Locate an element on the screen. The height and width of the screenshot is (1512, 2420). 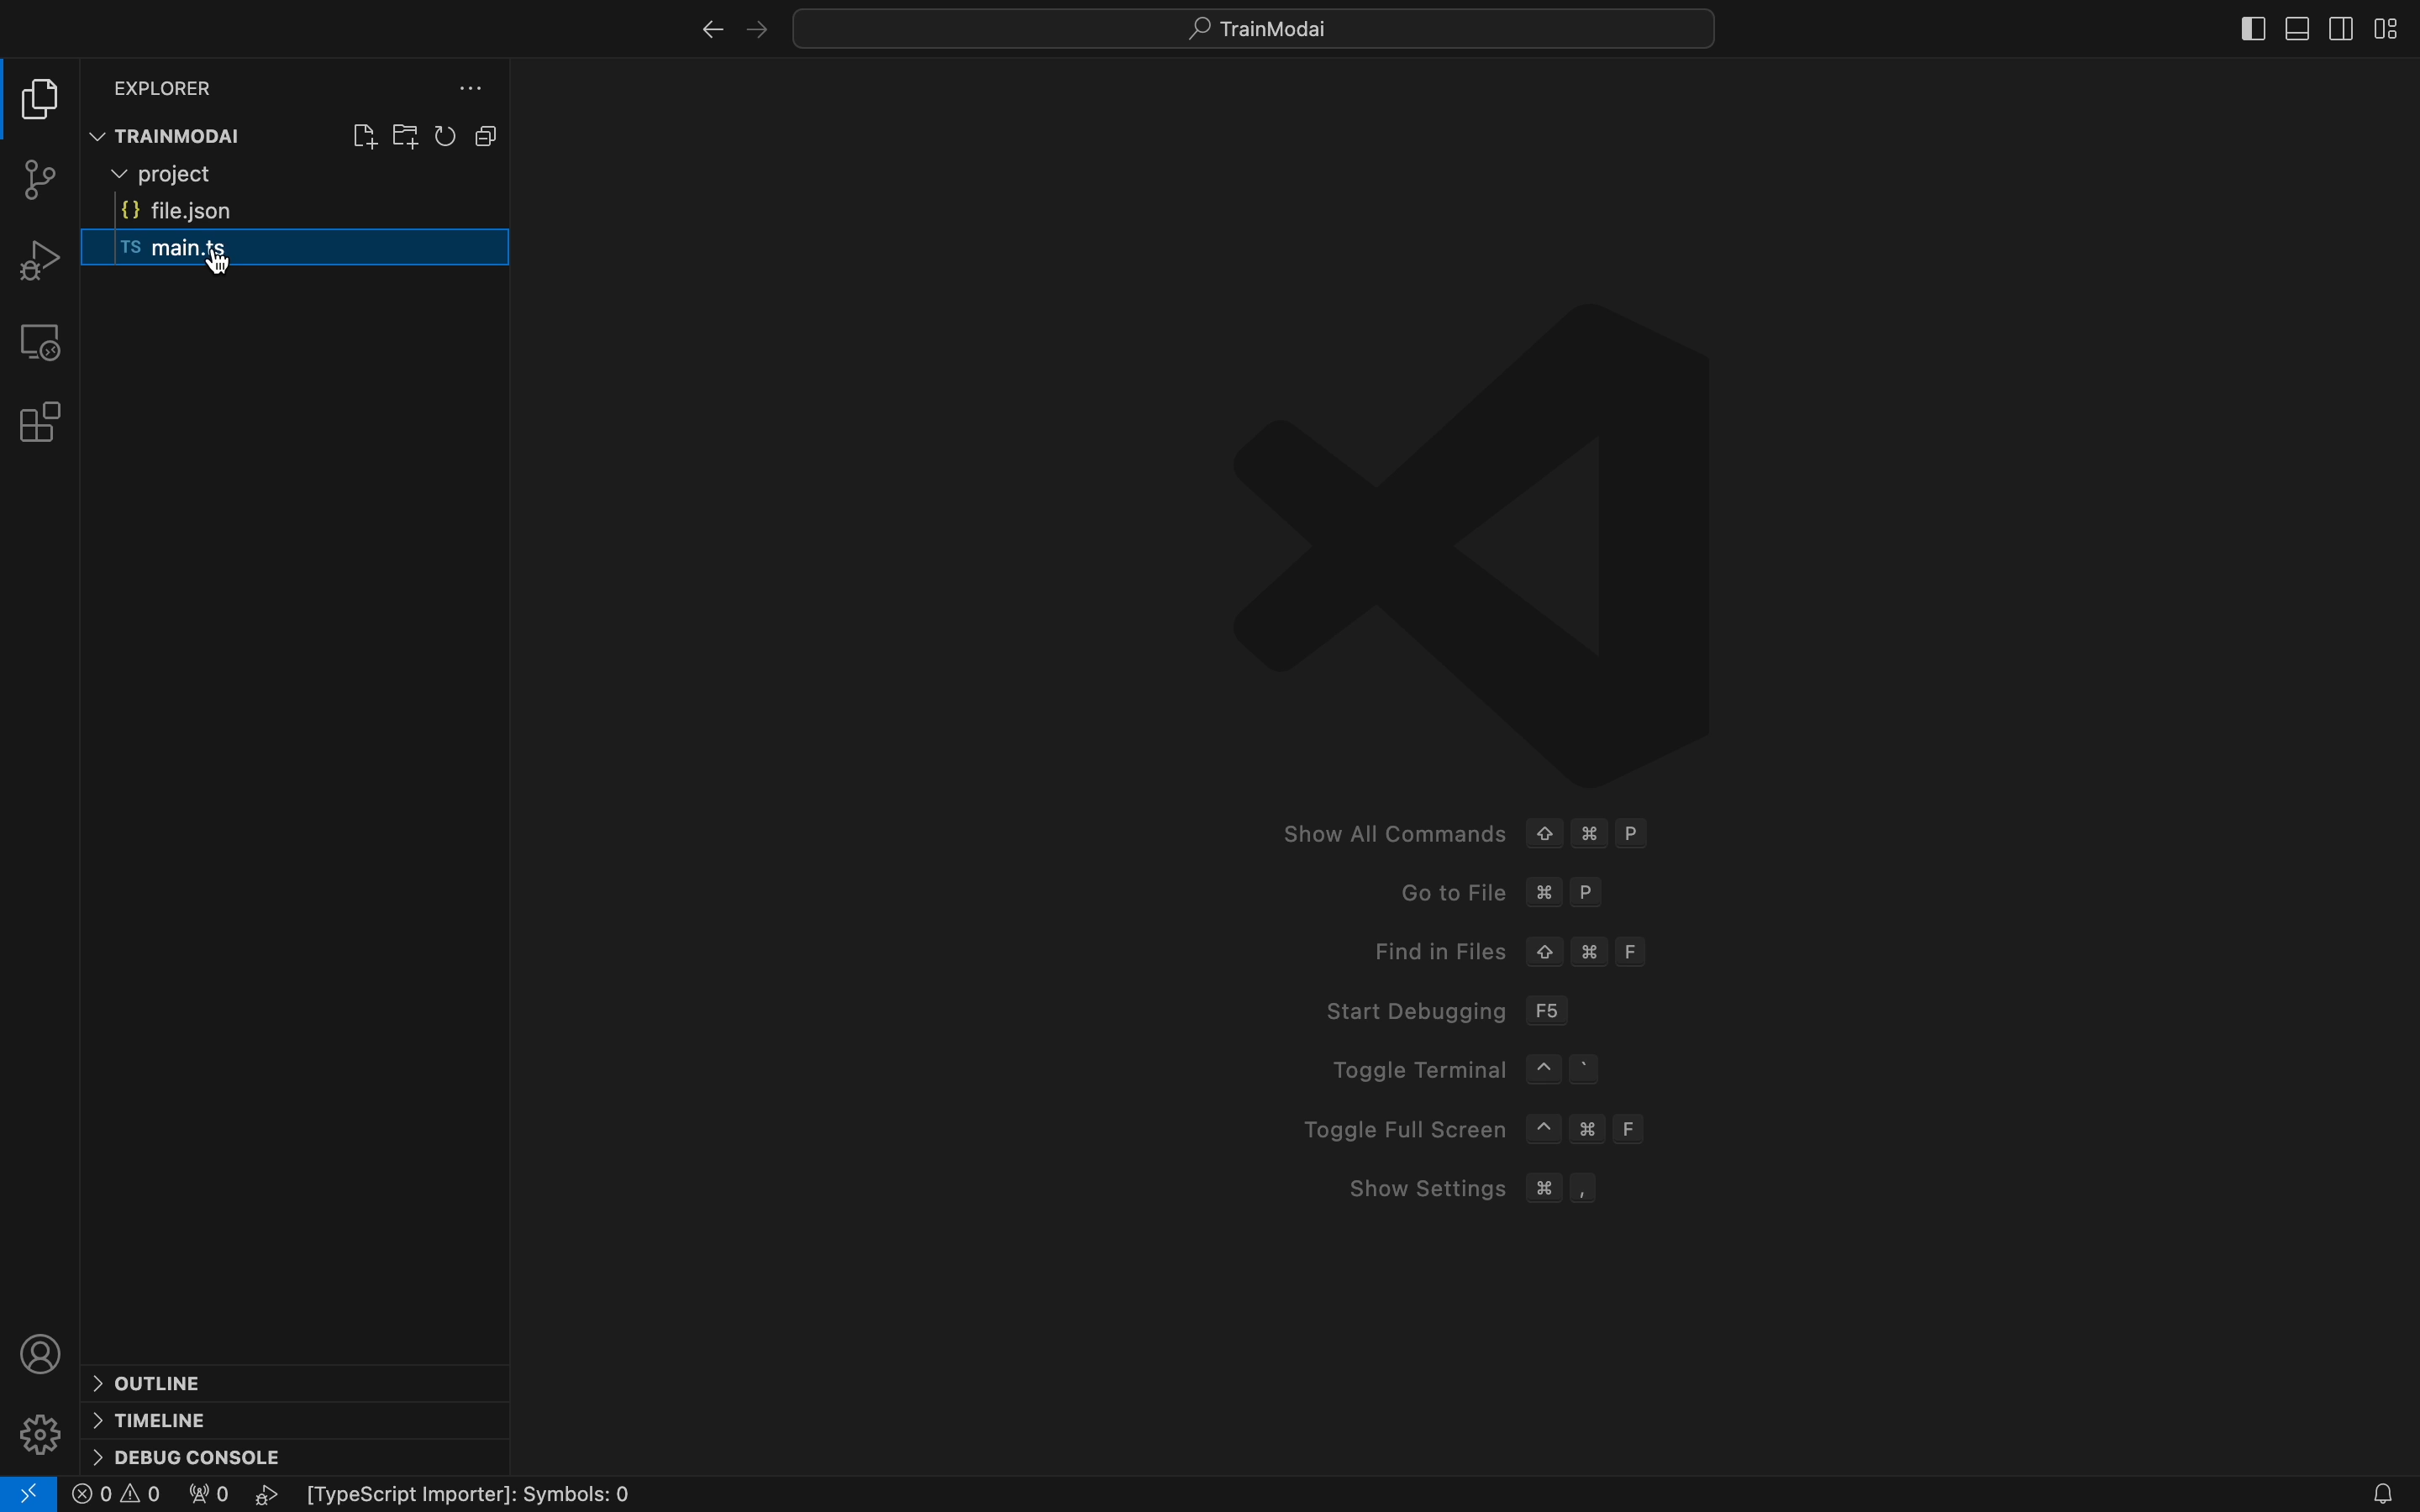
layouts is located at coordinates (2394, 29).